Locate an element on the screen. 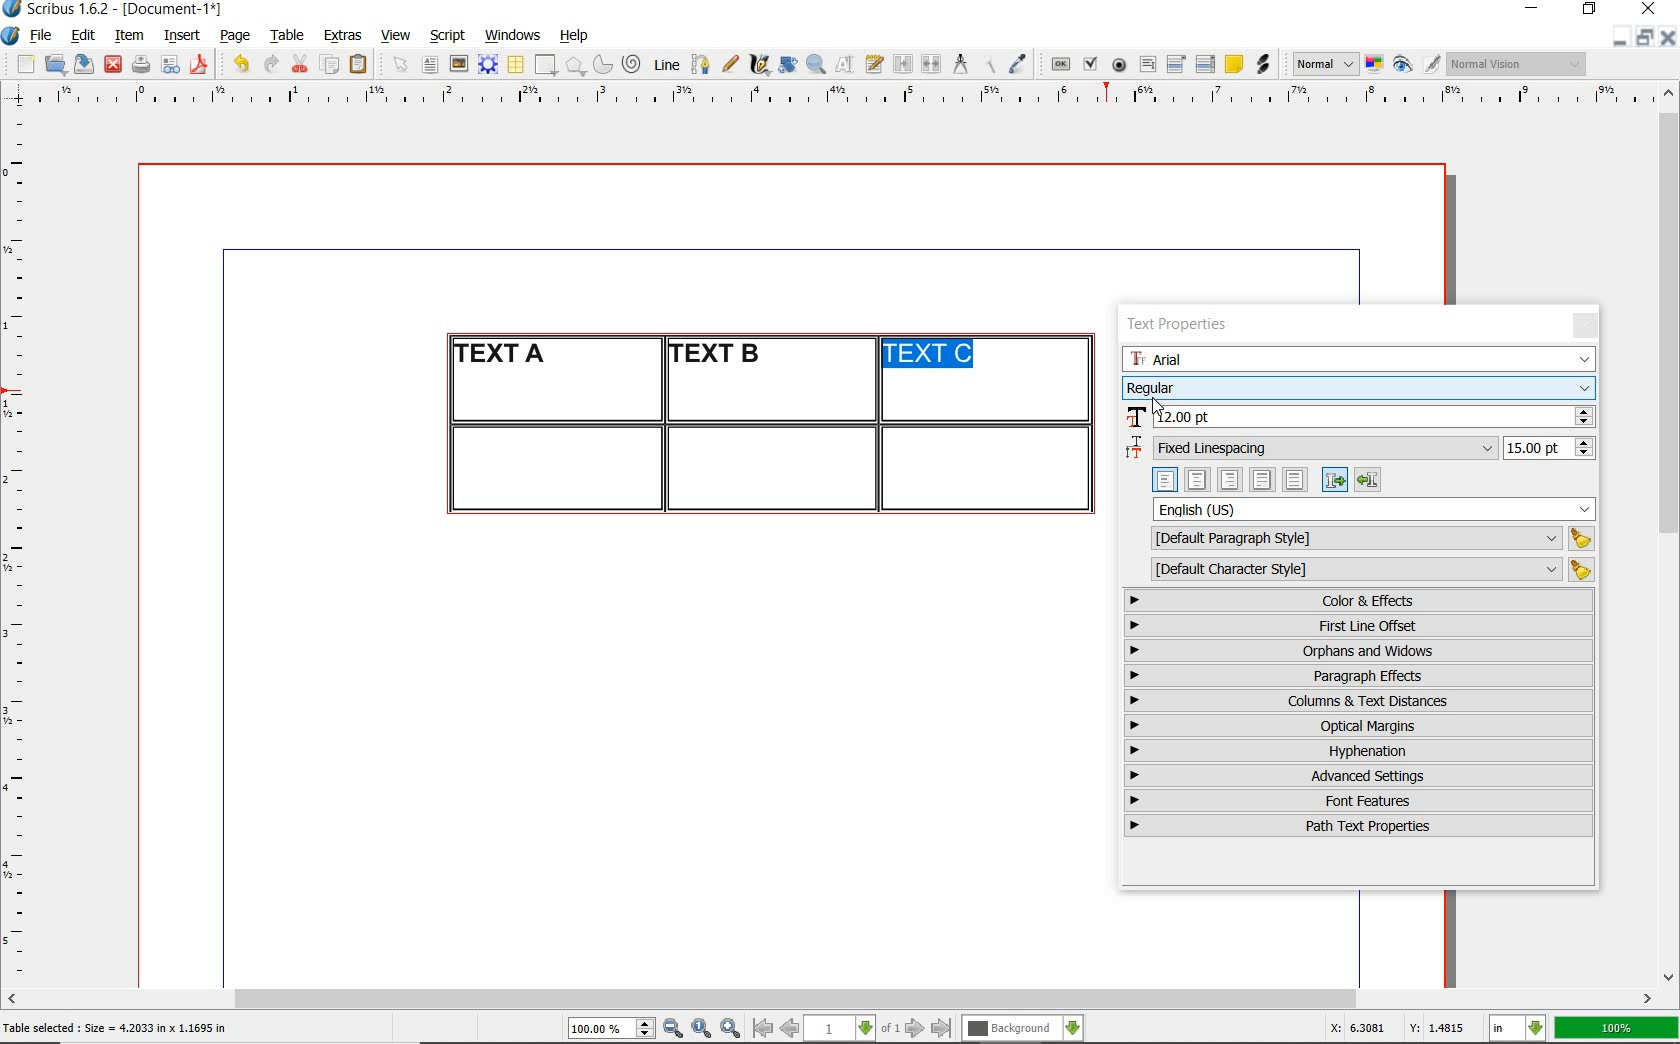  Bezier curve is located at coordinates (699, 64).